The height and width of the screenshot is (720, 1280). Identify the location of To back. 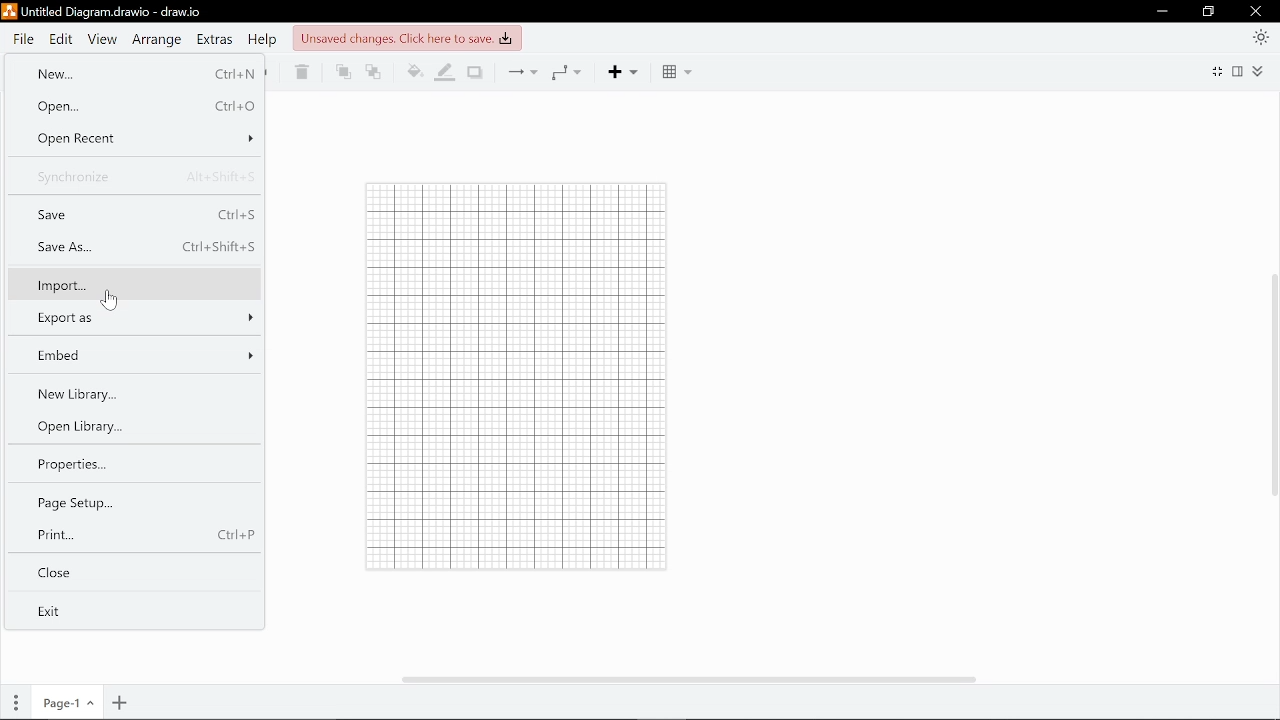
(373, 73).